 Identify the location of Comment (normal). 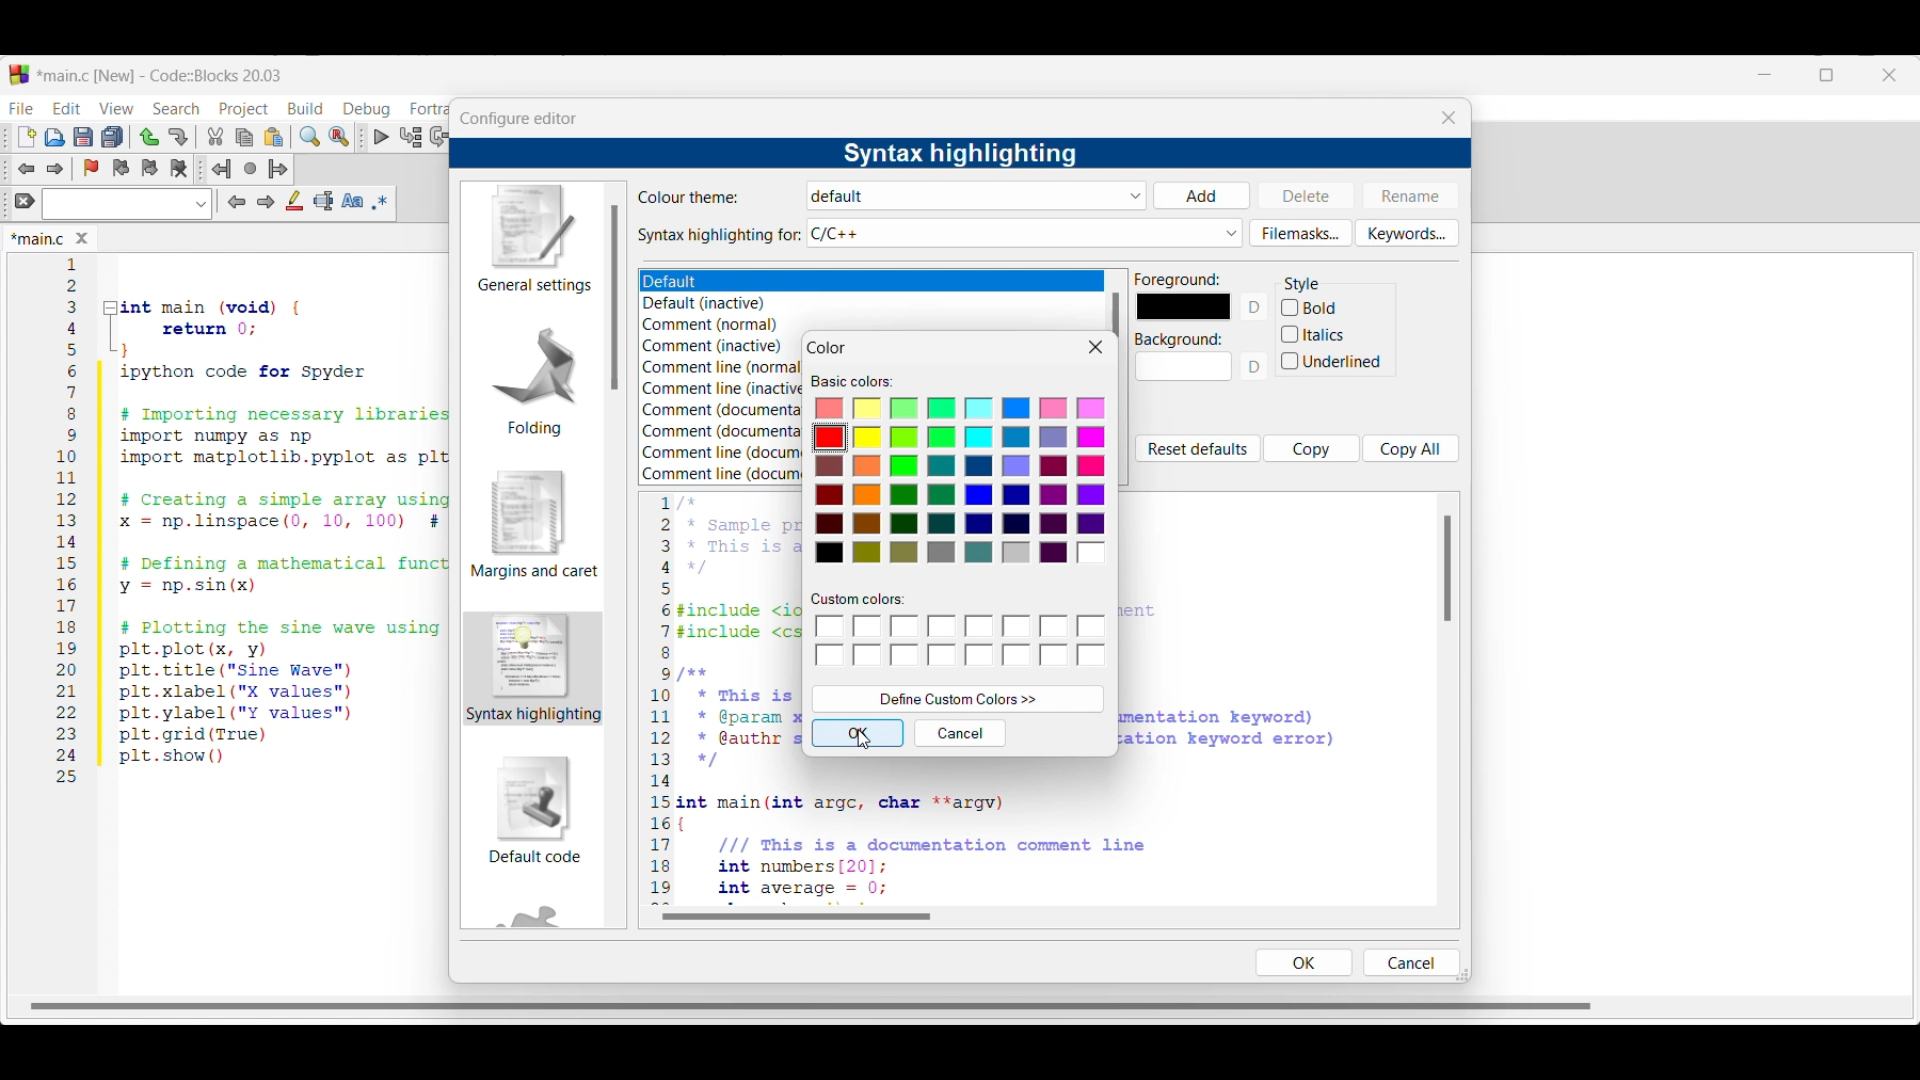
(718, 326).